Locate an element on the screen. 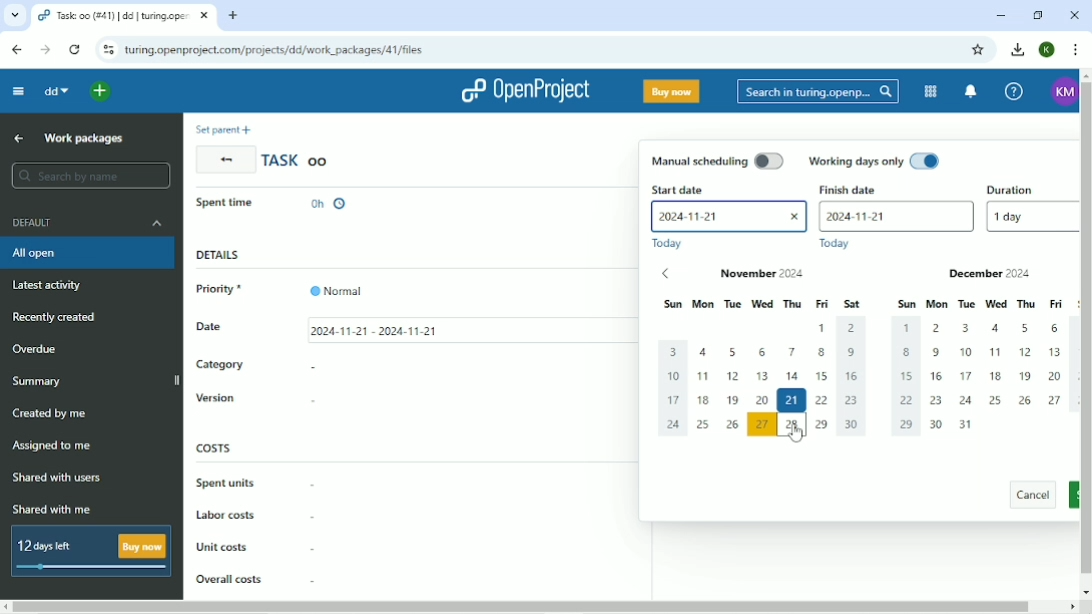 The height and width of the screenshot is (614, 1092). 0h is located at coordinates (331, 205).